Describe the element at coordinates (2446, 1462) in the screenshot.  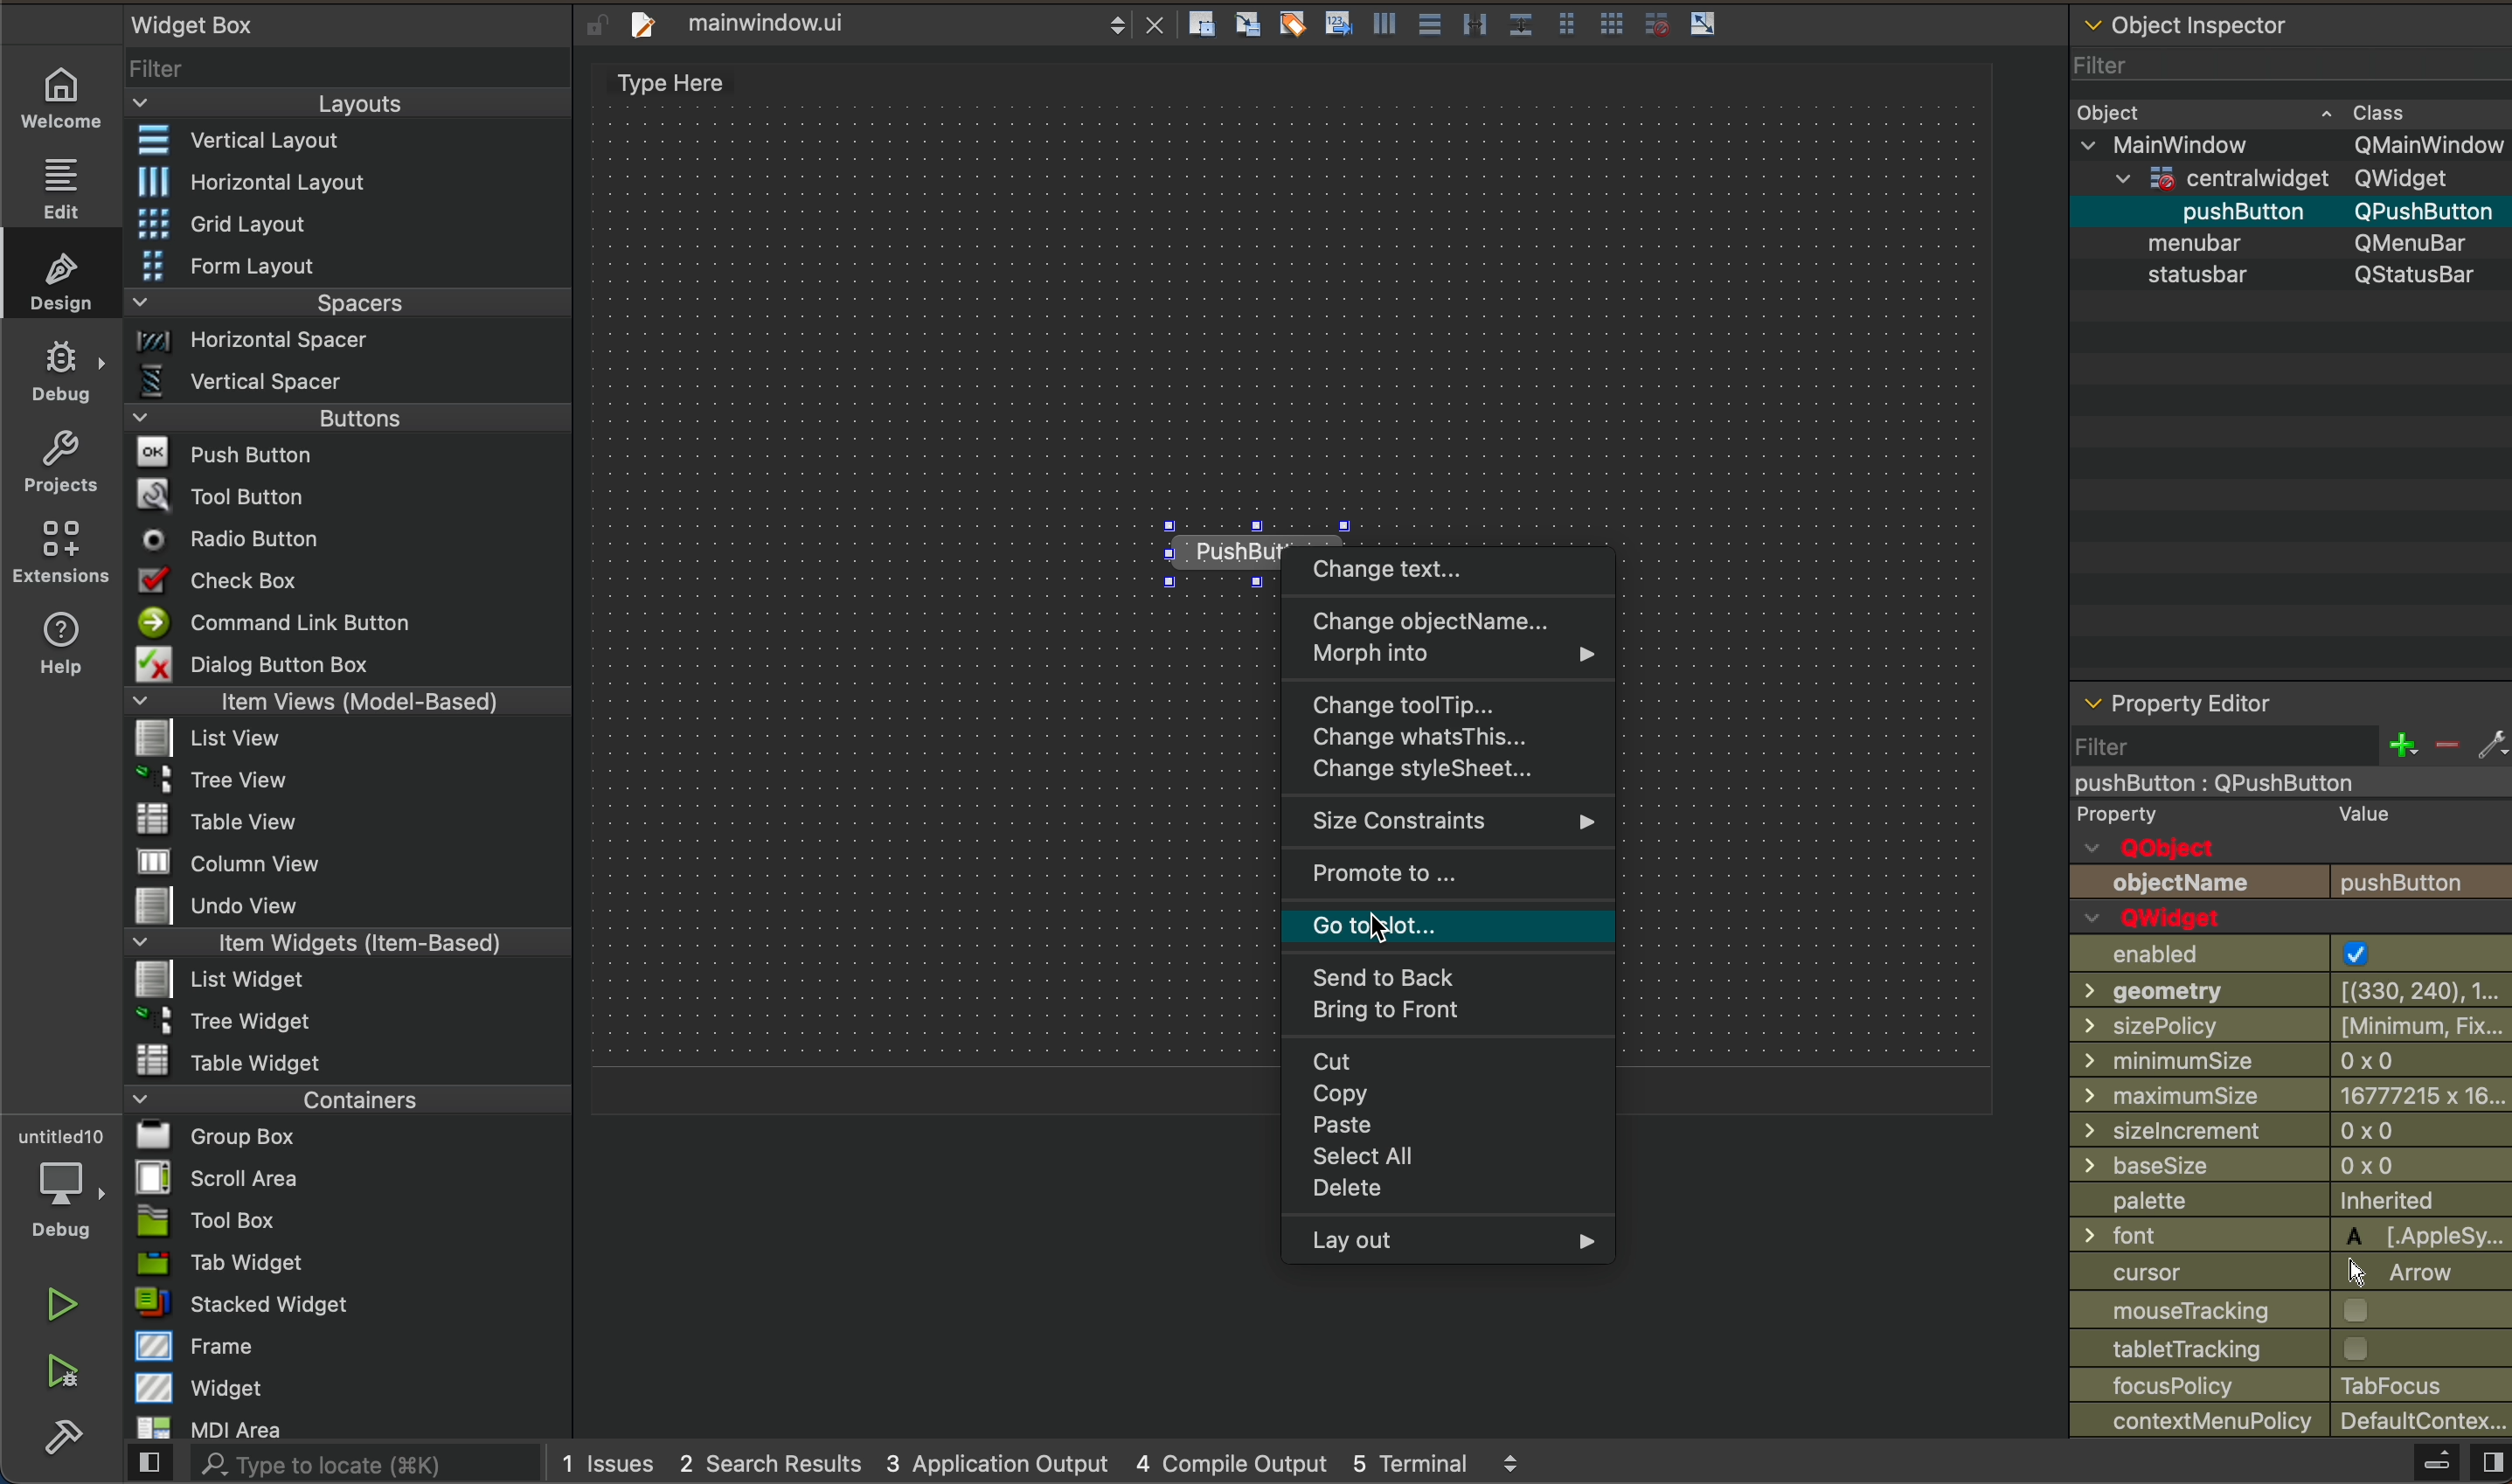
I see `close sidebar` at that location.